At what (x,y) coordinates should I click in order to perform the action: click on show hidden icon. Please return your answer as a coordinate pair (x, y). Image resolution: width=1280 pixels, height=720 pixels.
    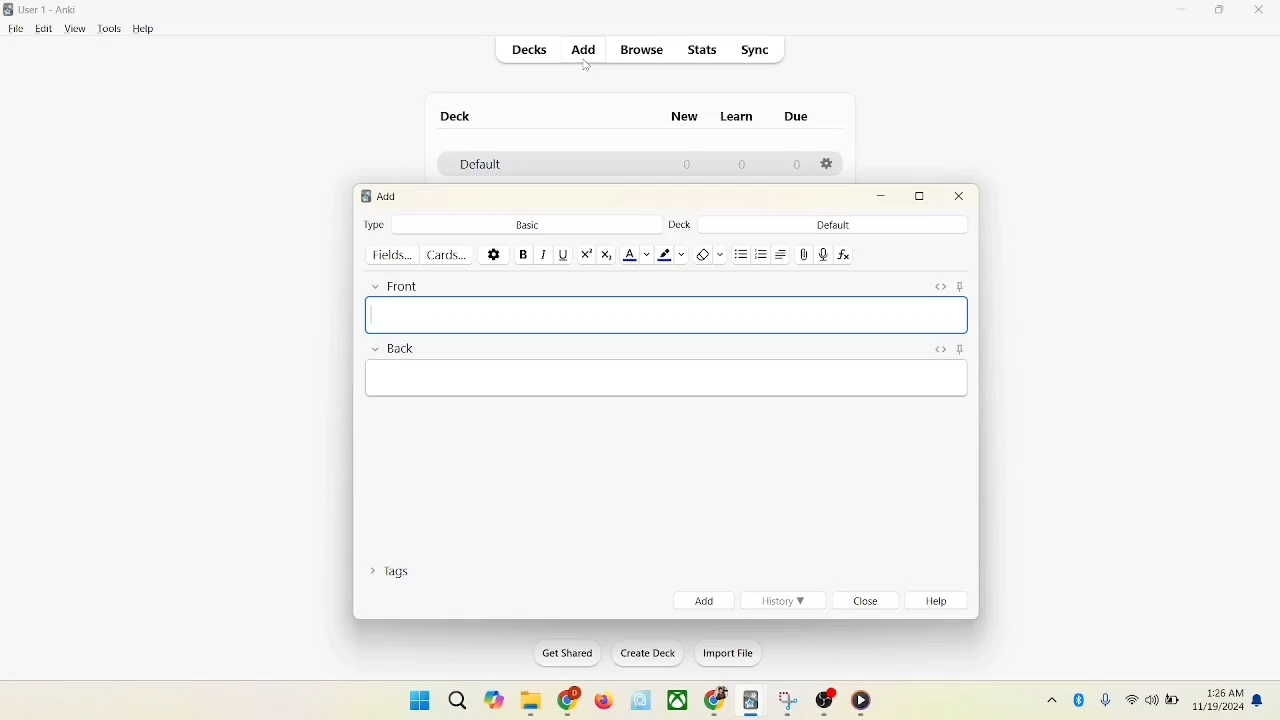
    Looking at the image, I should click on (1048, 699).